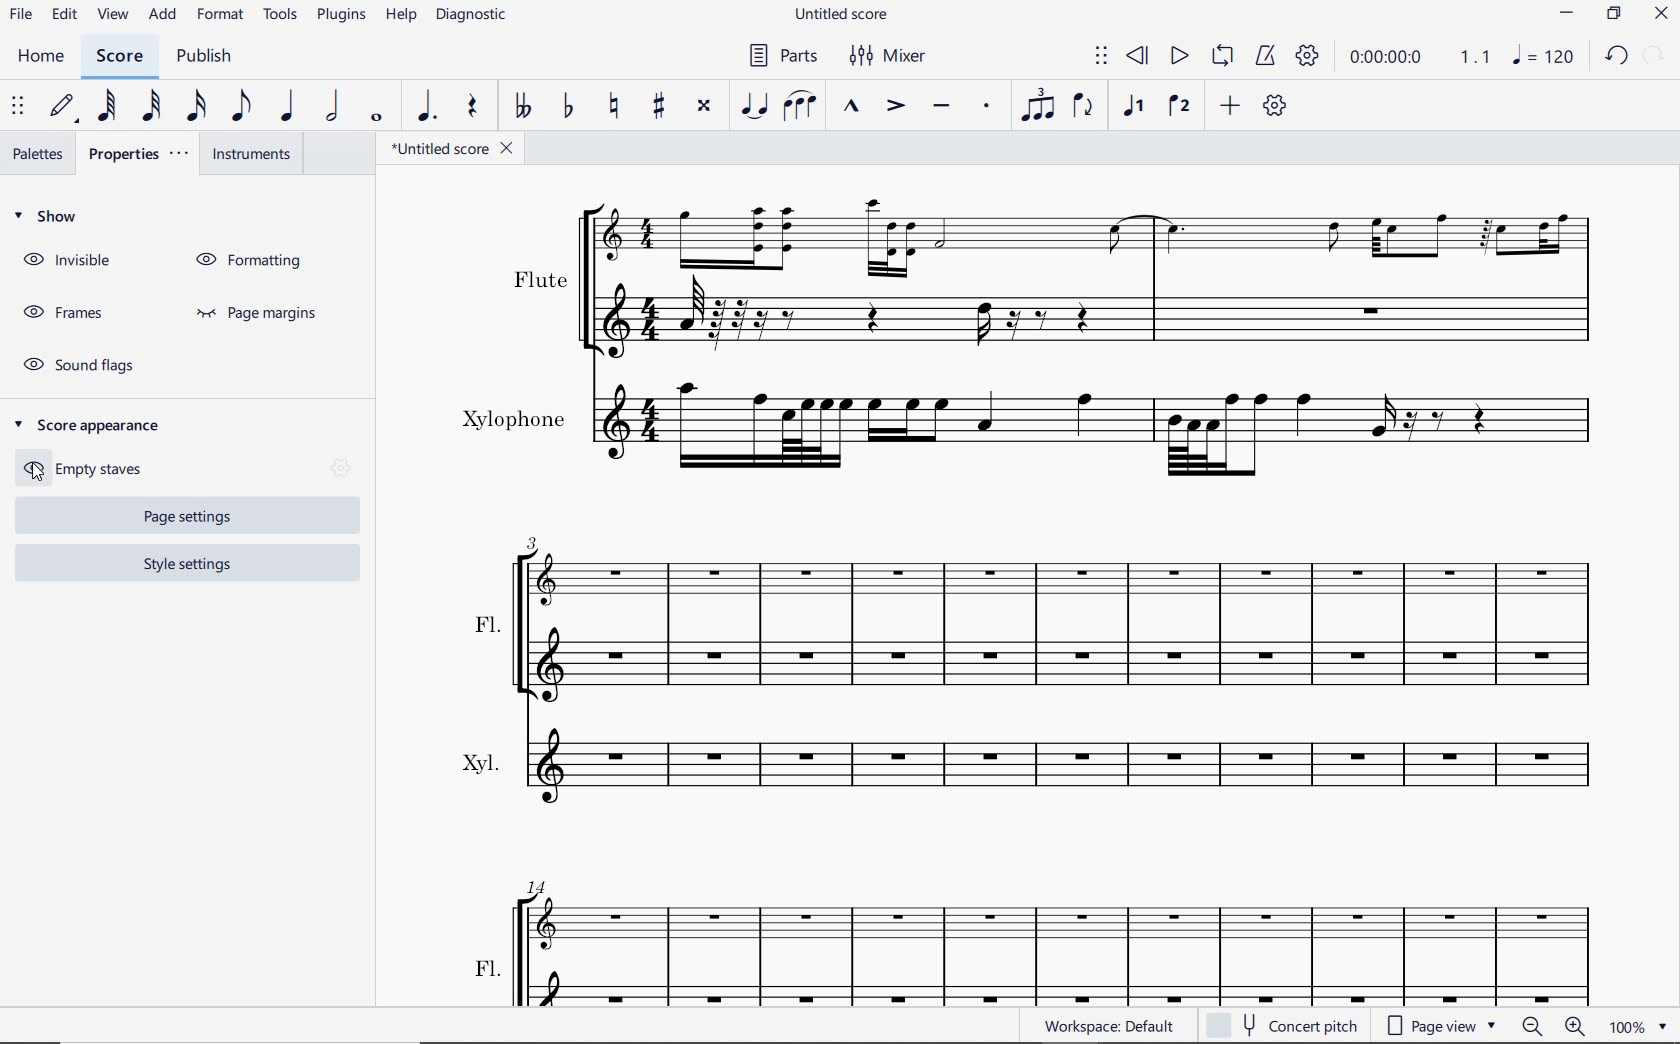 The width and height of the screenshot is (1680, 1044). Describe the element at coordinates (897, 106) in the screenshot. I see `ACCENT` at that location.